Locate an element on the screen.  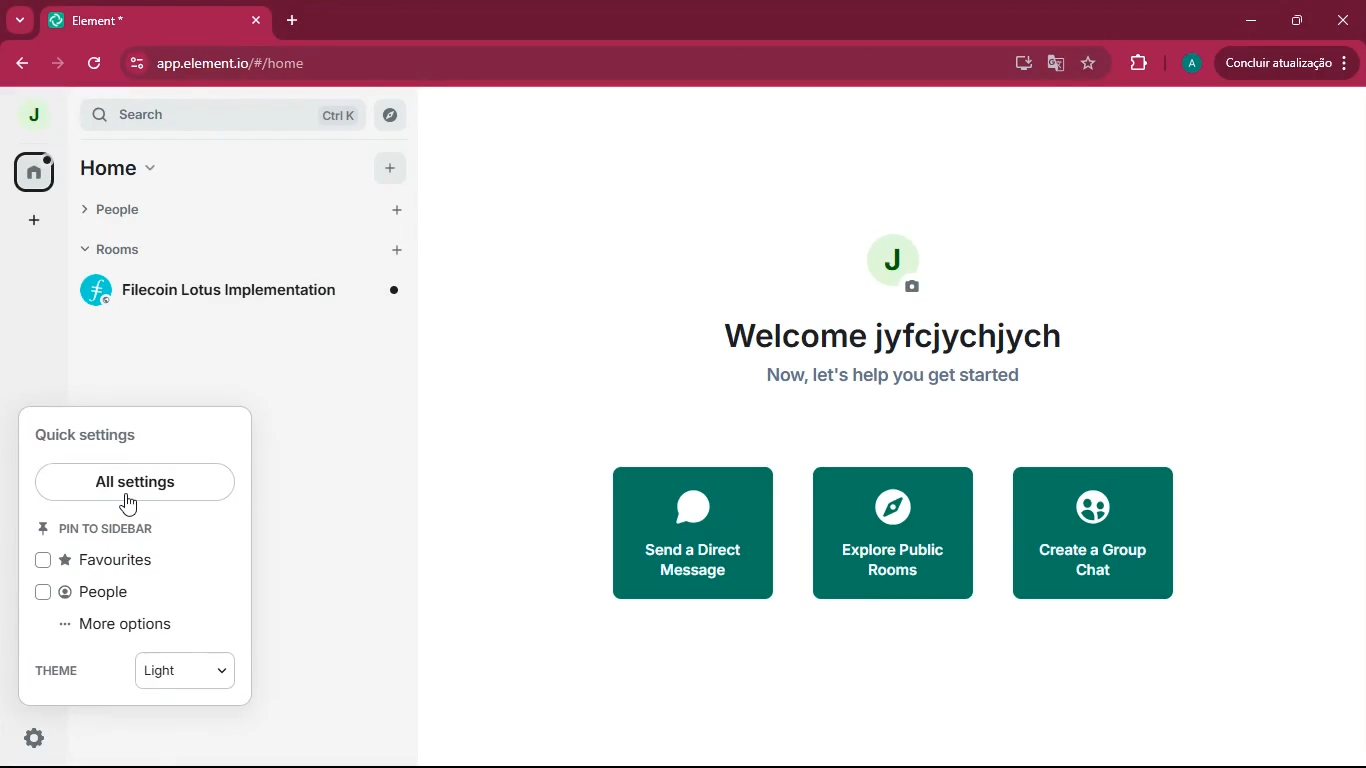
google translate is located at coordinates (1056, 66).